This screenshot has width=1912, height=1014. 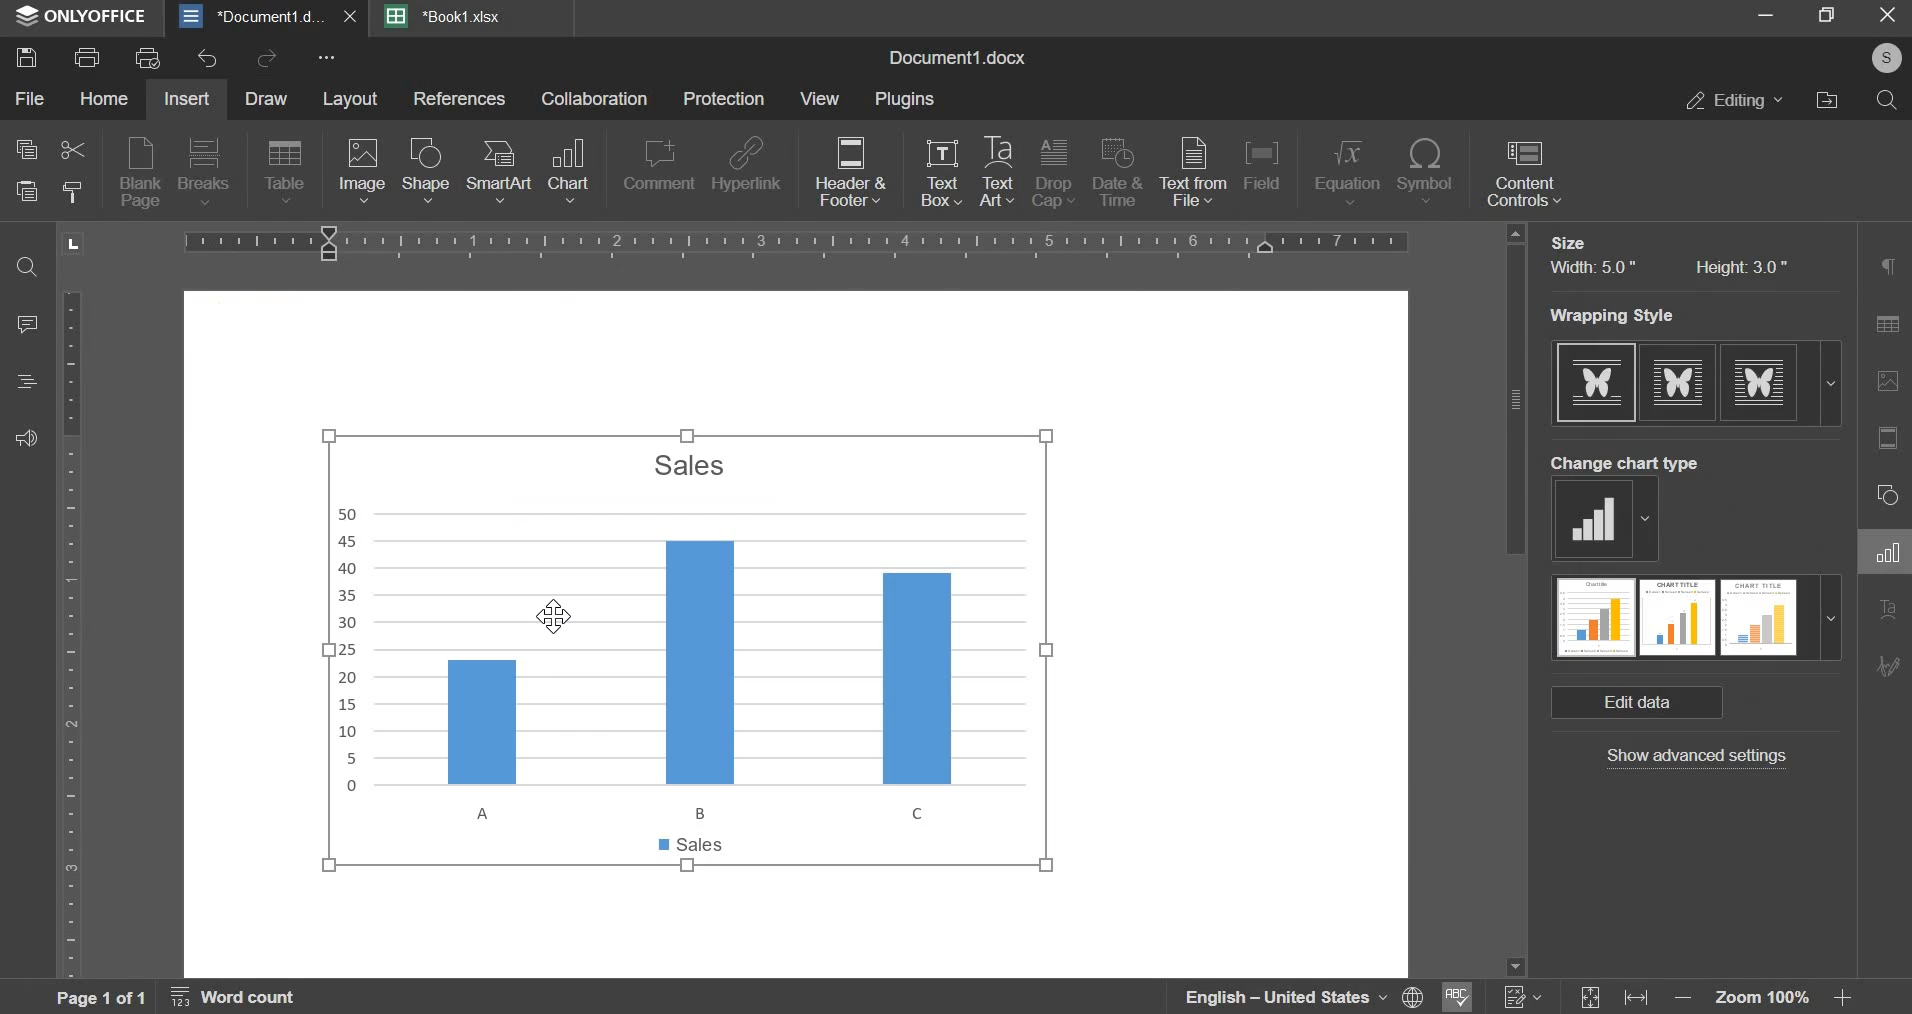 What do you see at coordinates (73, 191) in the screenshot?
I see `copy style` at bounding box center [73, 191].